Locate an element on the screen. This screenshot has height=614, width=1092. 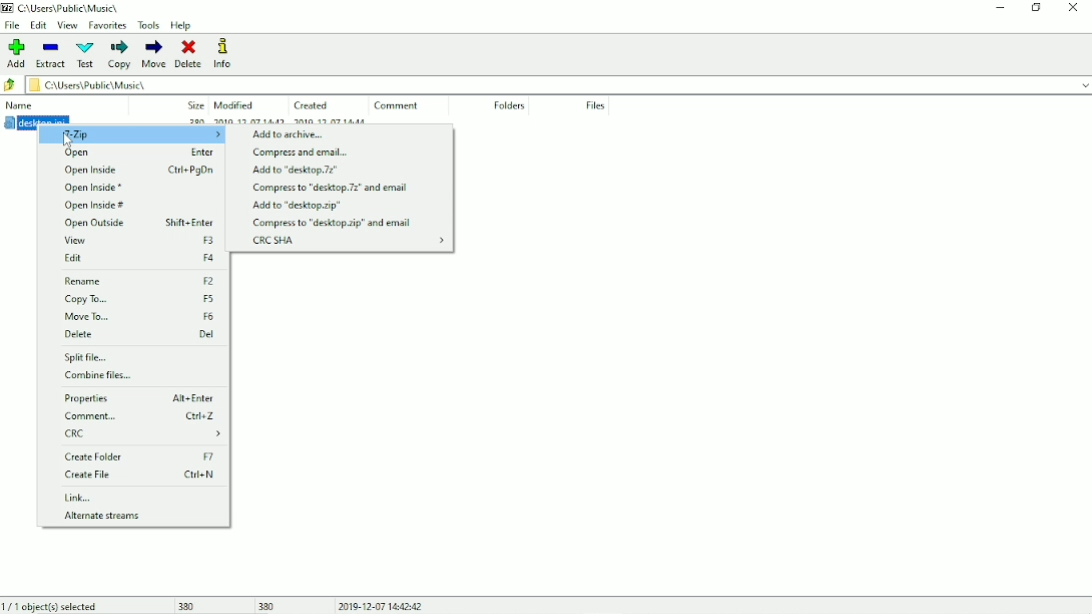
Create File is located at coordinates (140, 475).